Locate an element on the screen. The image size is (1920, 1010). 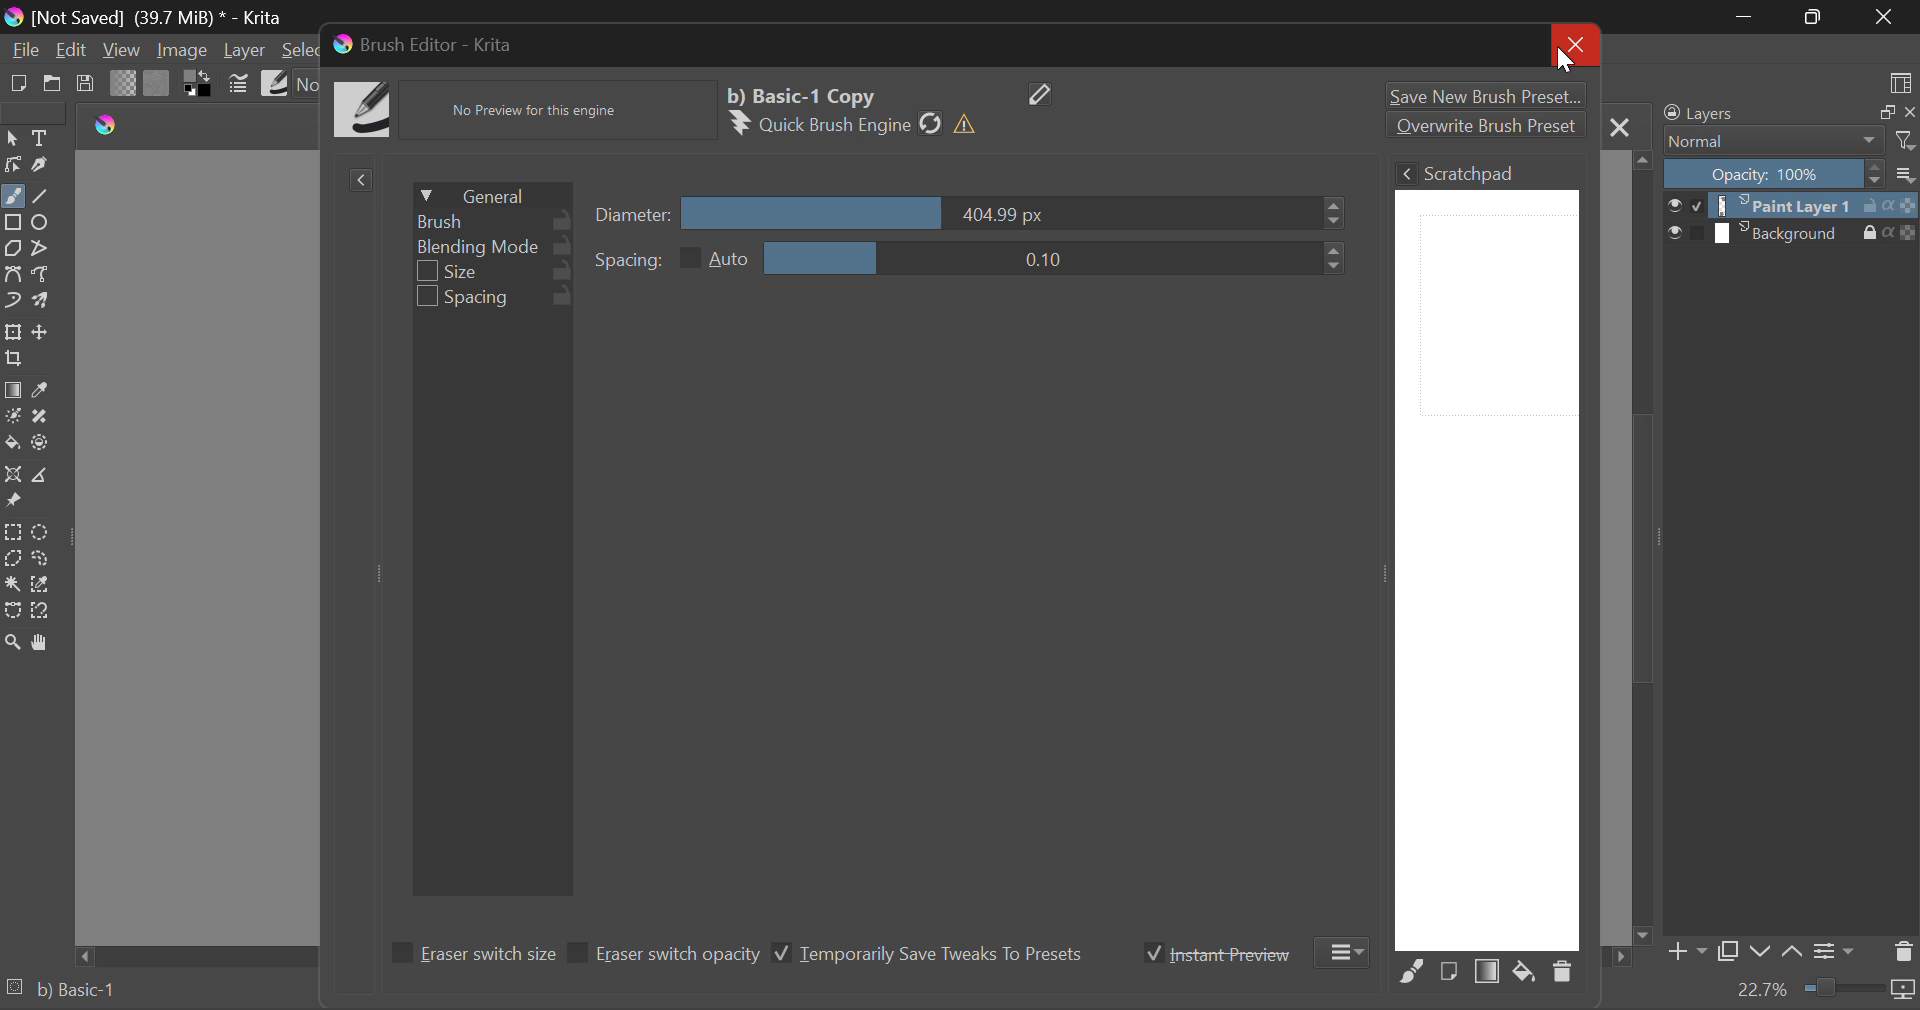
Rectangle Selection is located at coordinates (13, 531).